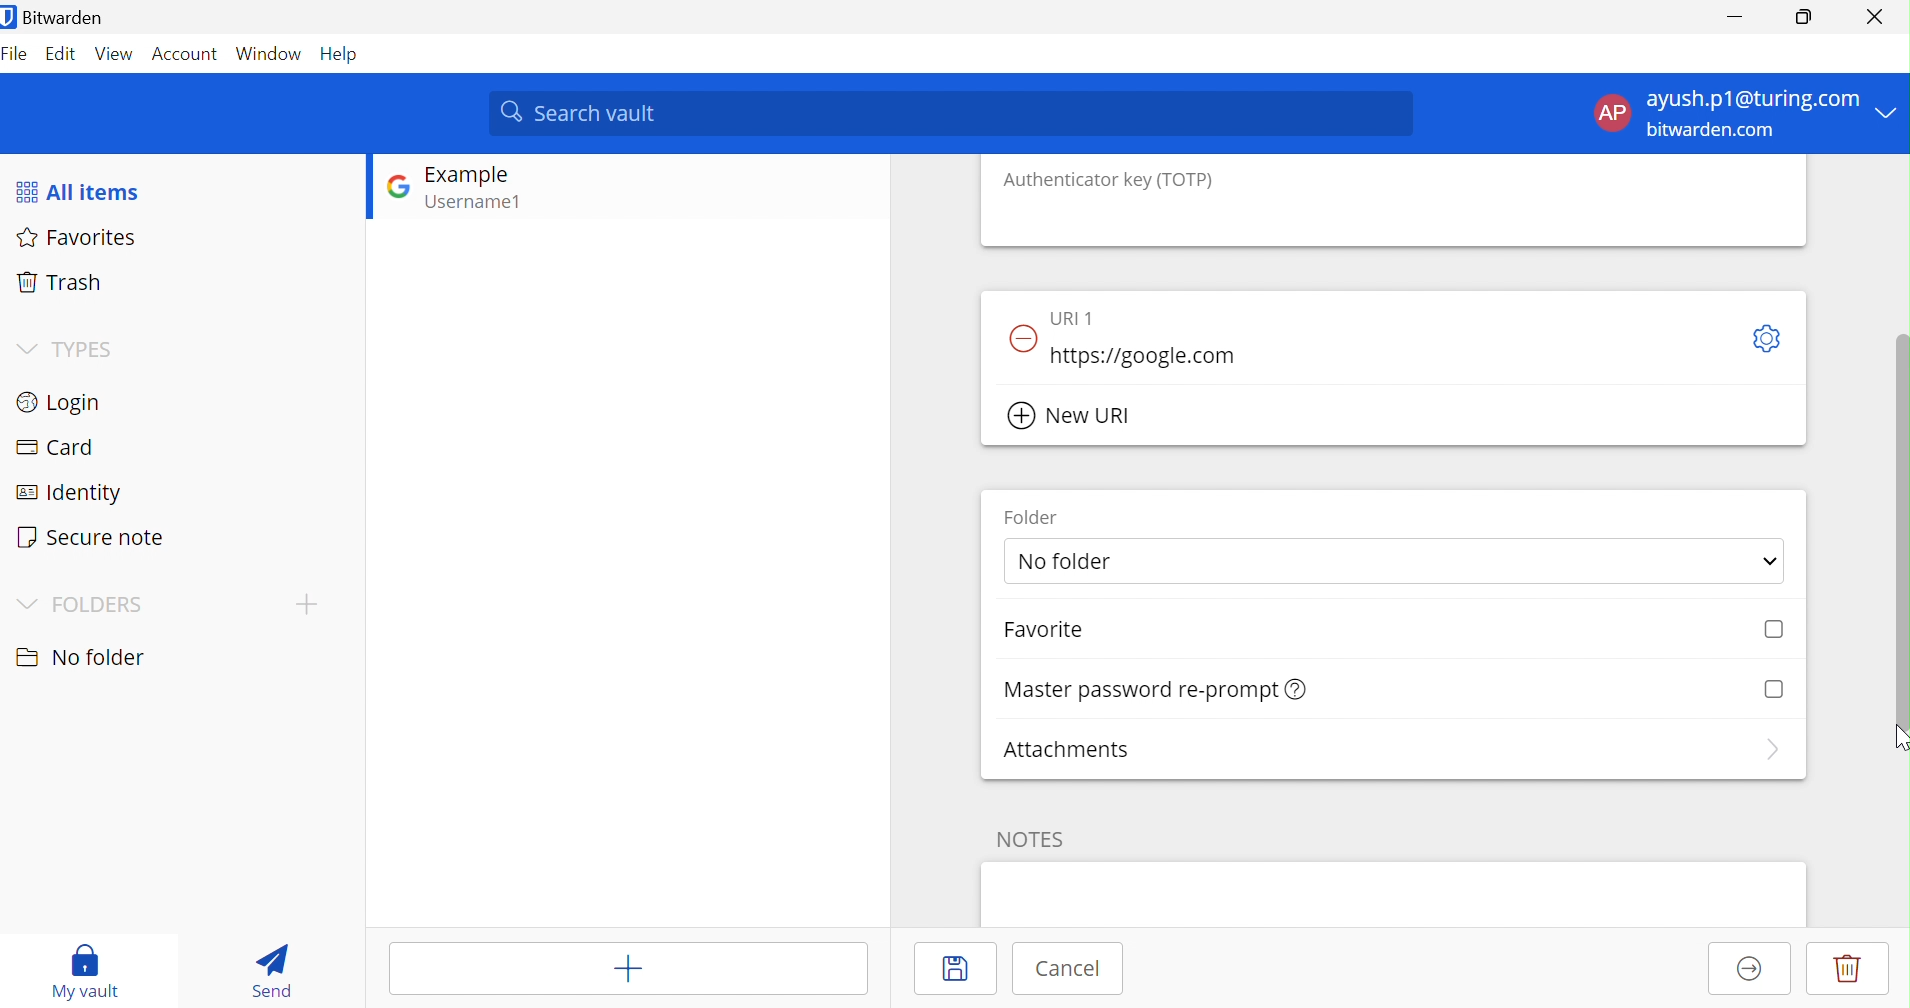 The height and width of the screenshot is (1008, 1910). What do you see at coordinates (1067, 970) in the screenshot?
I see `Cancel` at bounding box center [1067, 970].